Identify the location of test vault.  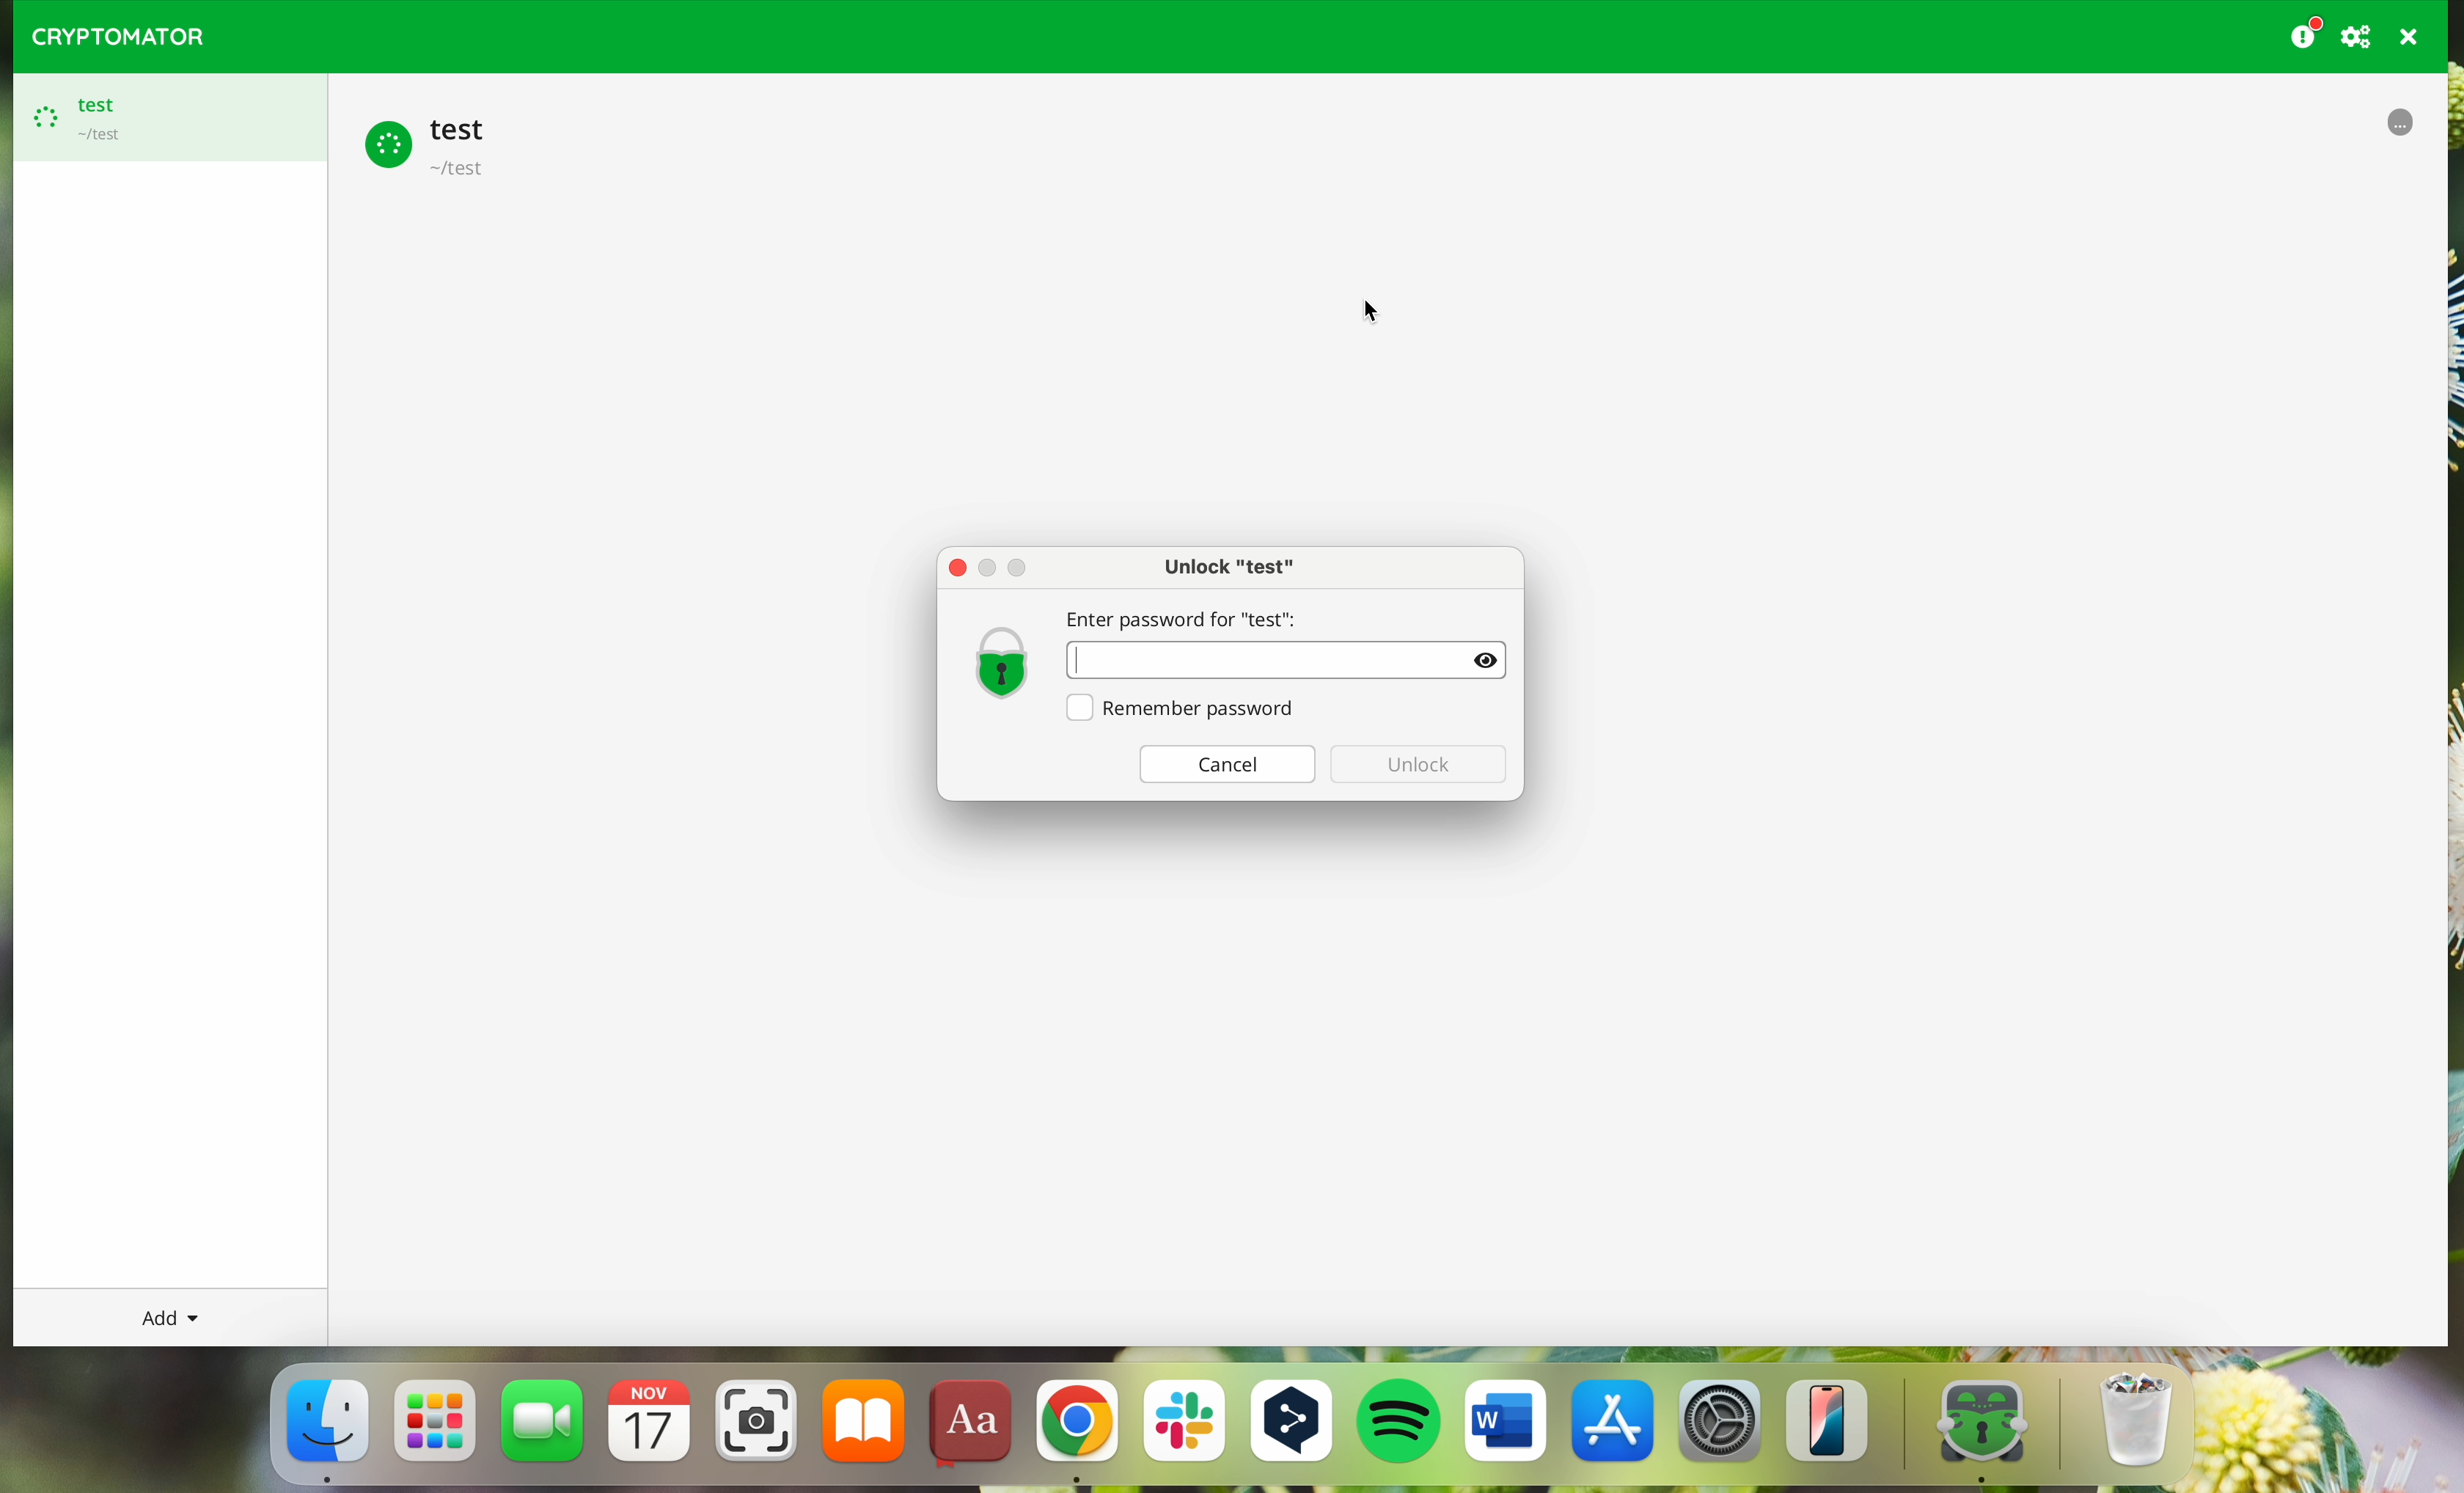
(163, 118).